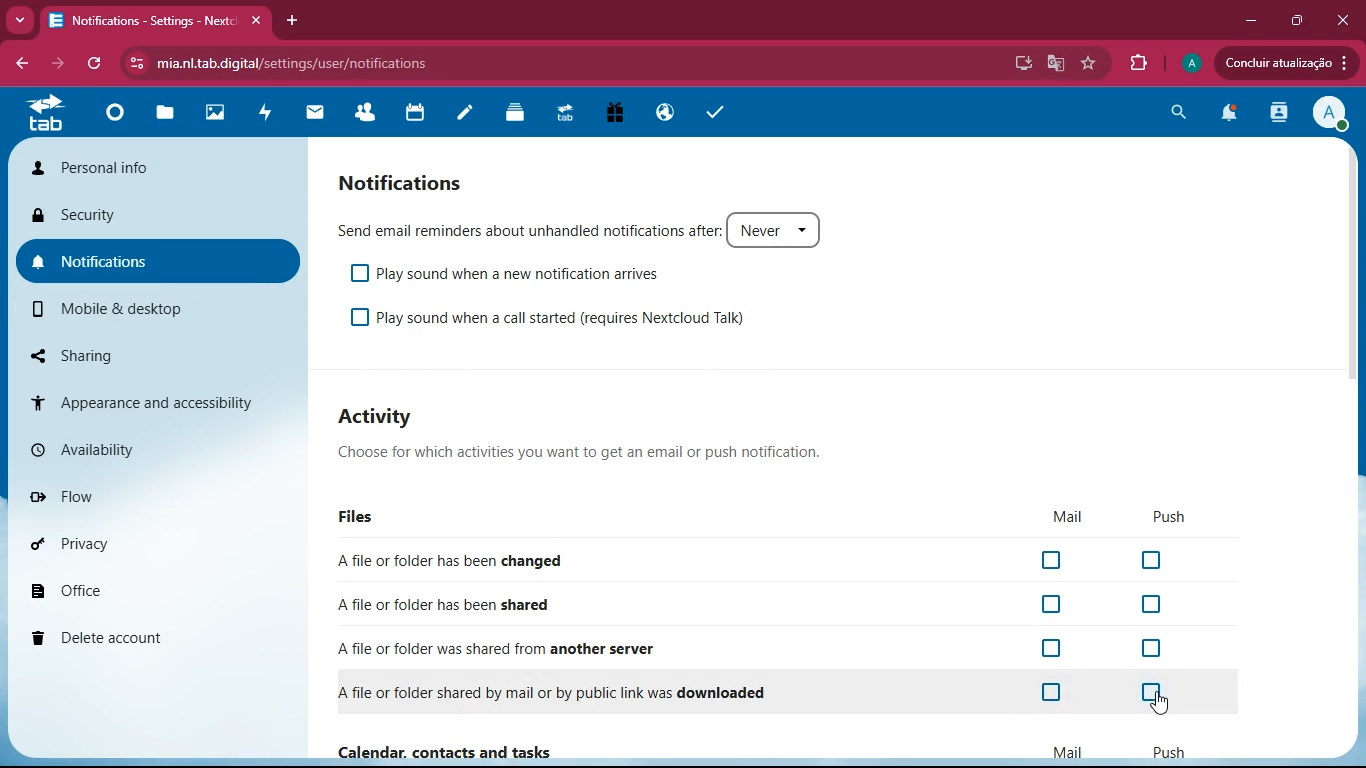 This screenshot has height=768, width=1366. I want to click on mail, so click(1076, 517).